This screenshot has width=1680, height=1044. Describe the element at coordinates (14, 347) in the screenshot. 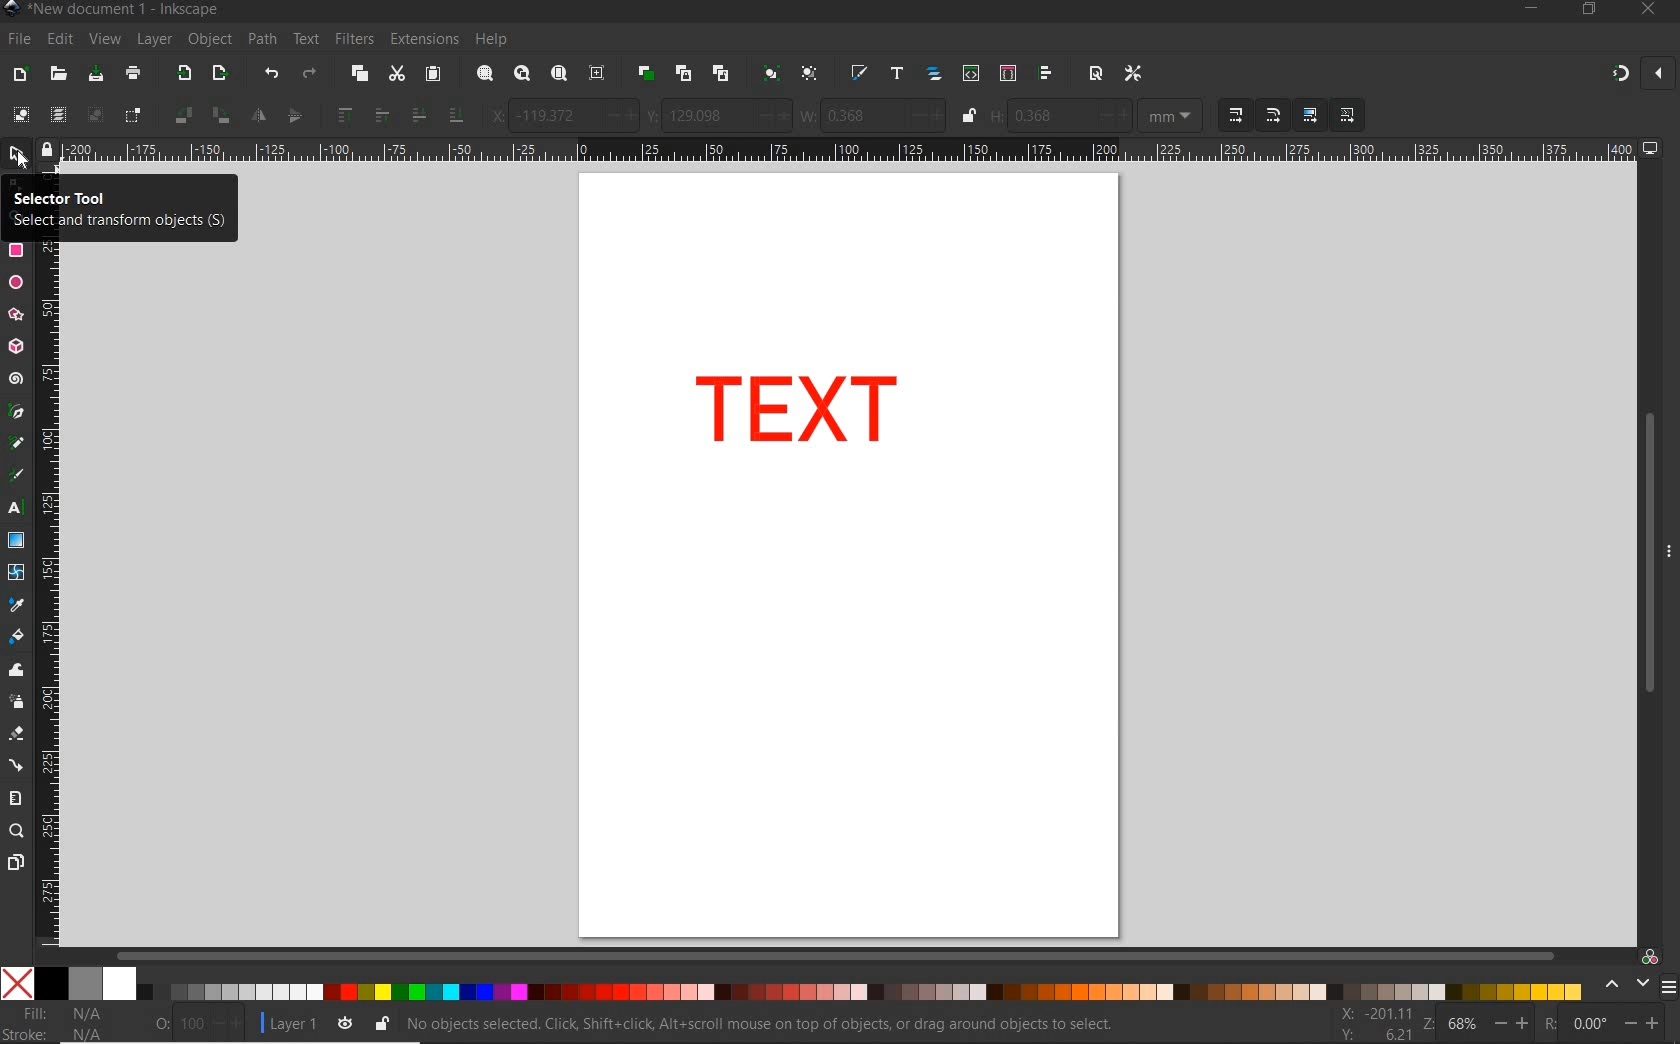

I see `3D BOX TOOL` at that location.